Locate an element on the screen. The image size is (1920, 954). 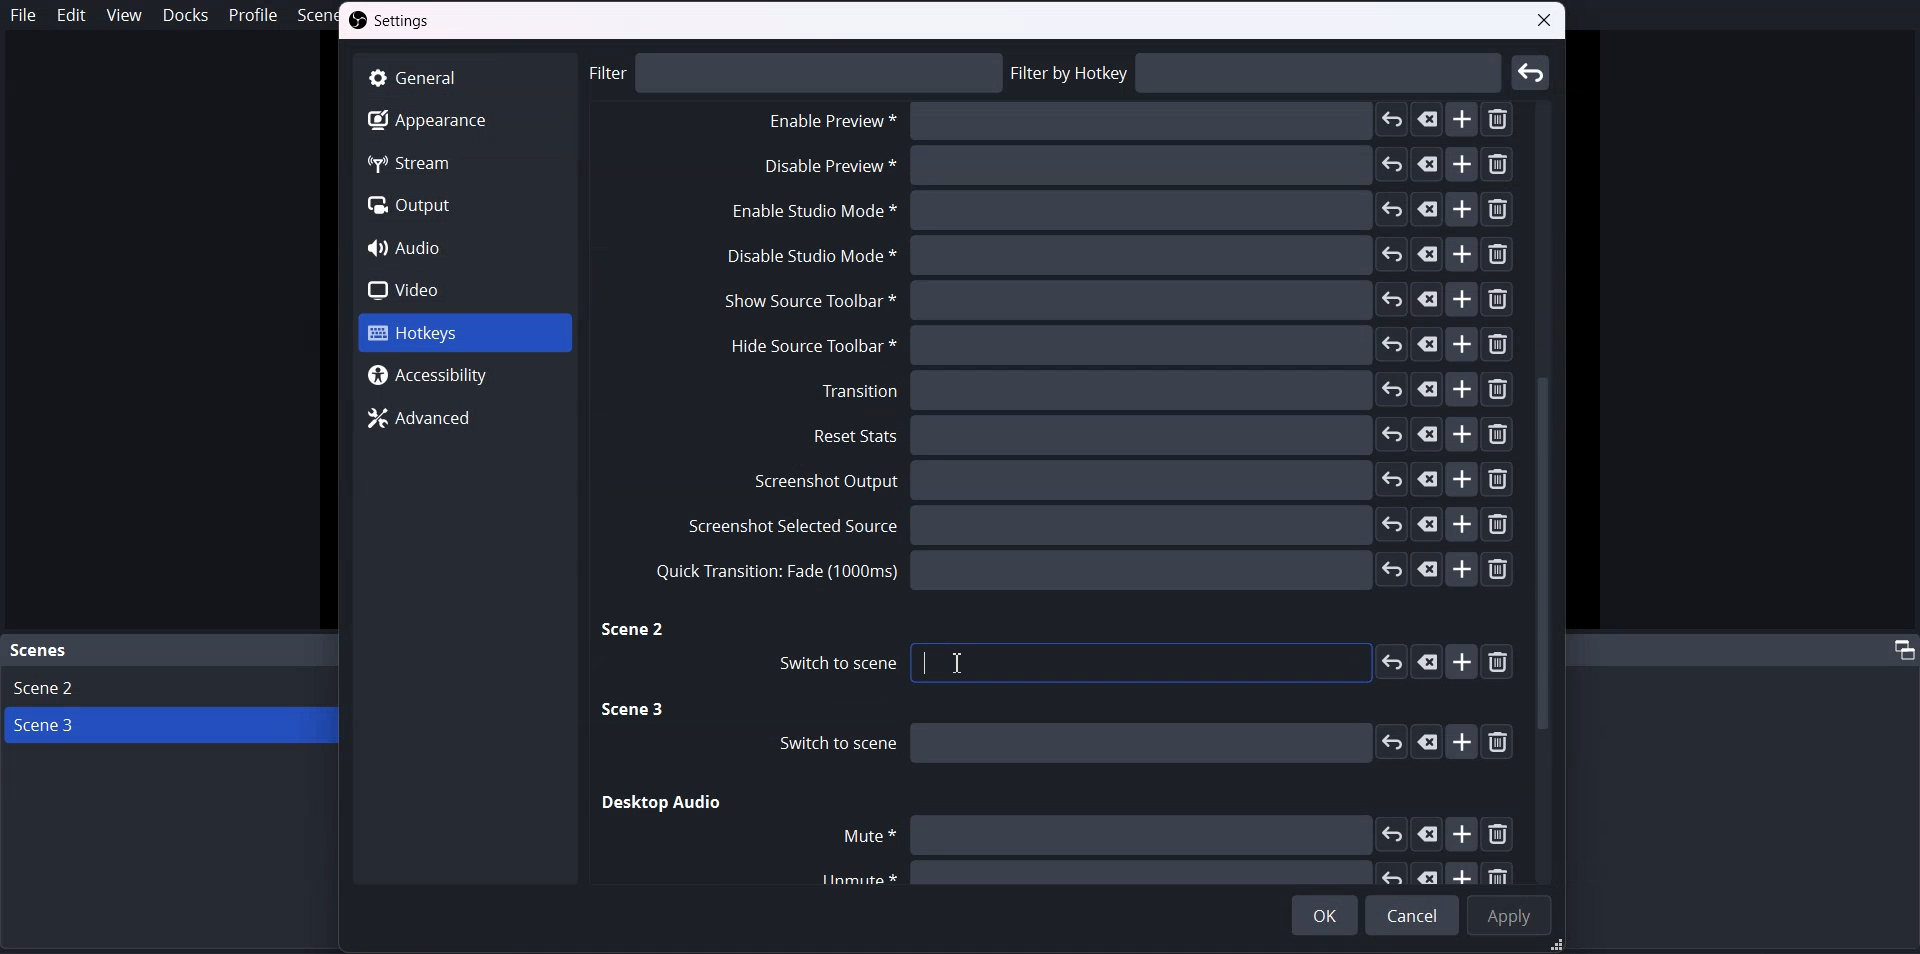
Video is located at coordinates (464, 289).